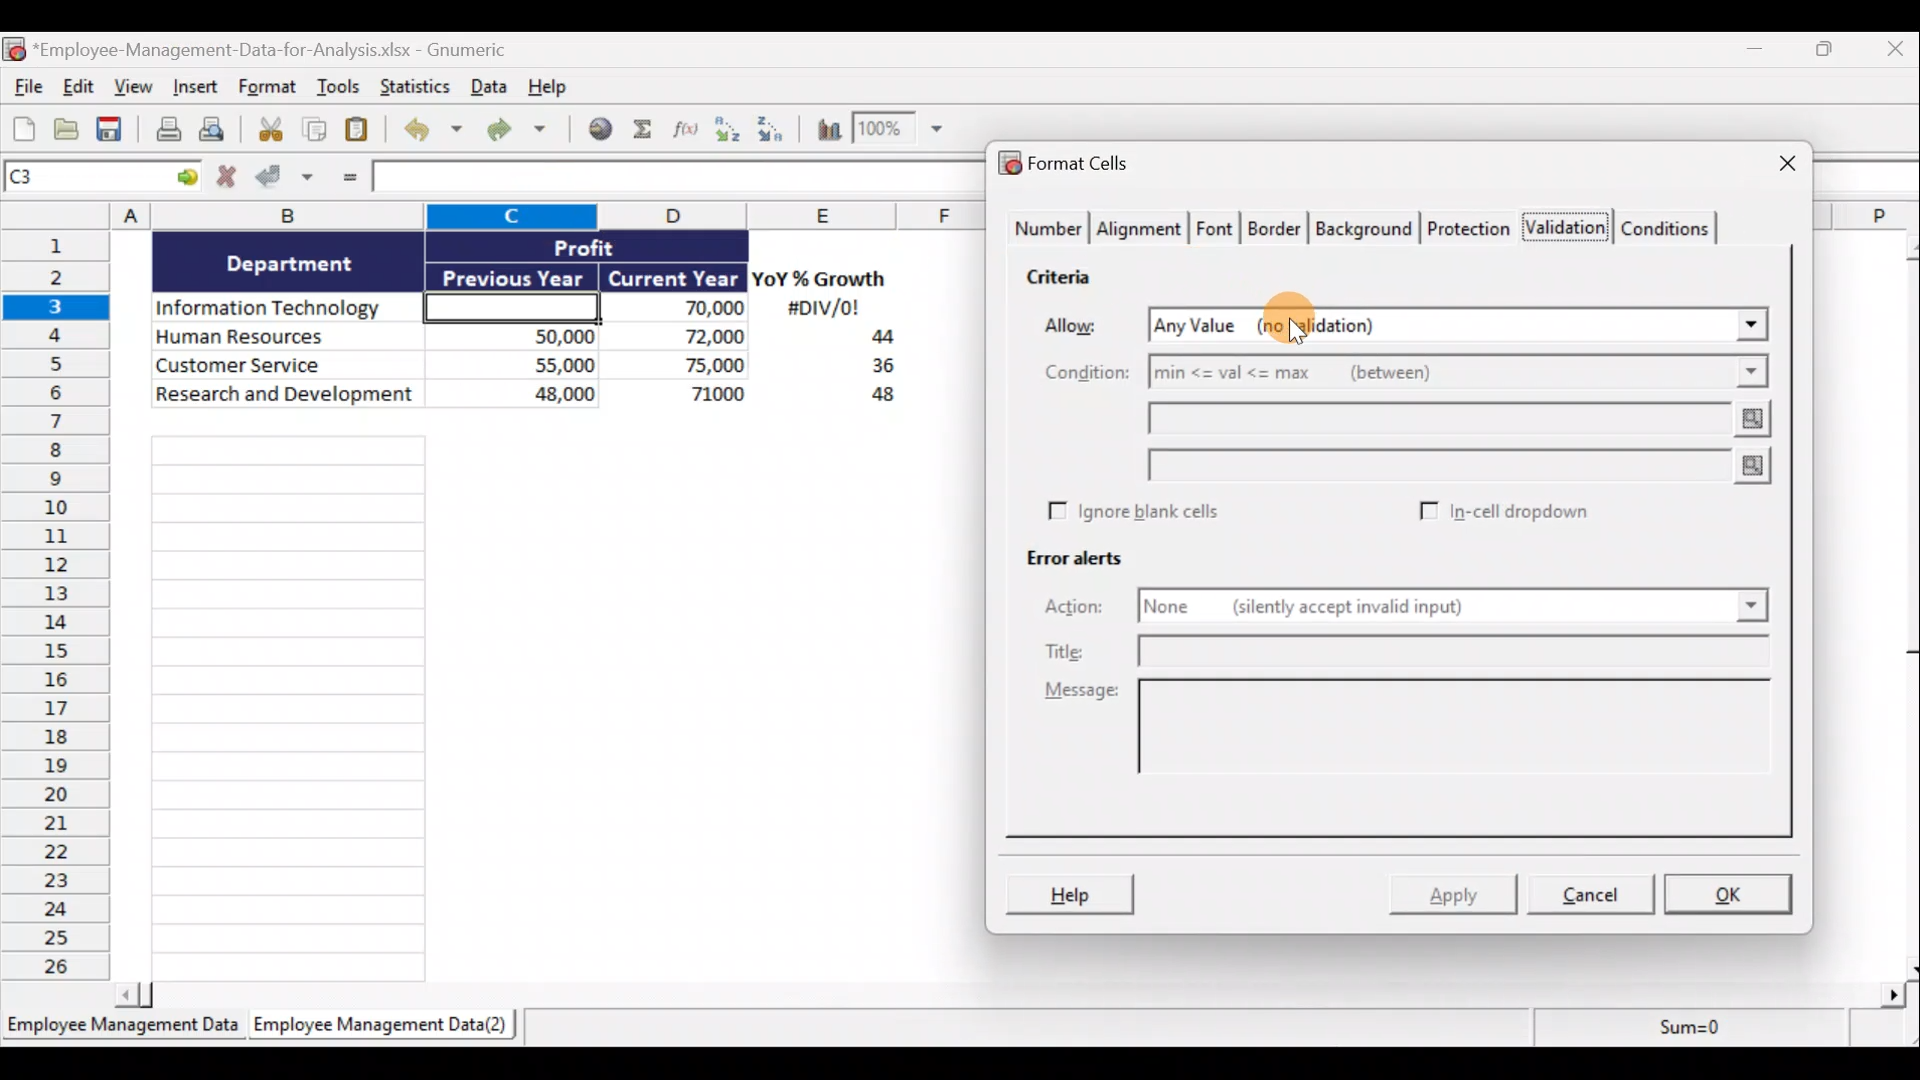 The height and width of the screenshot is (1080, 1920). Describe the element at coordinates (269, 130) in the screenshot. I see `Cut selection` at that location.